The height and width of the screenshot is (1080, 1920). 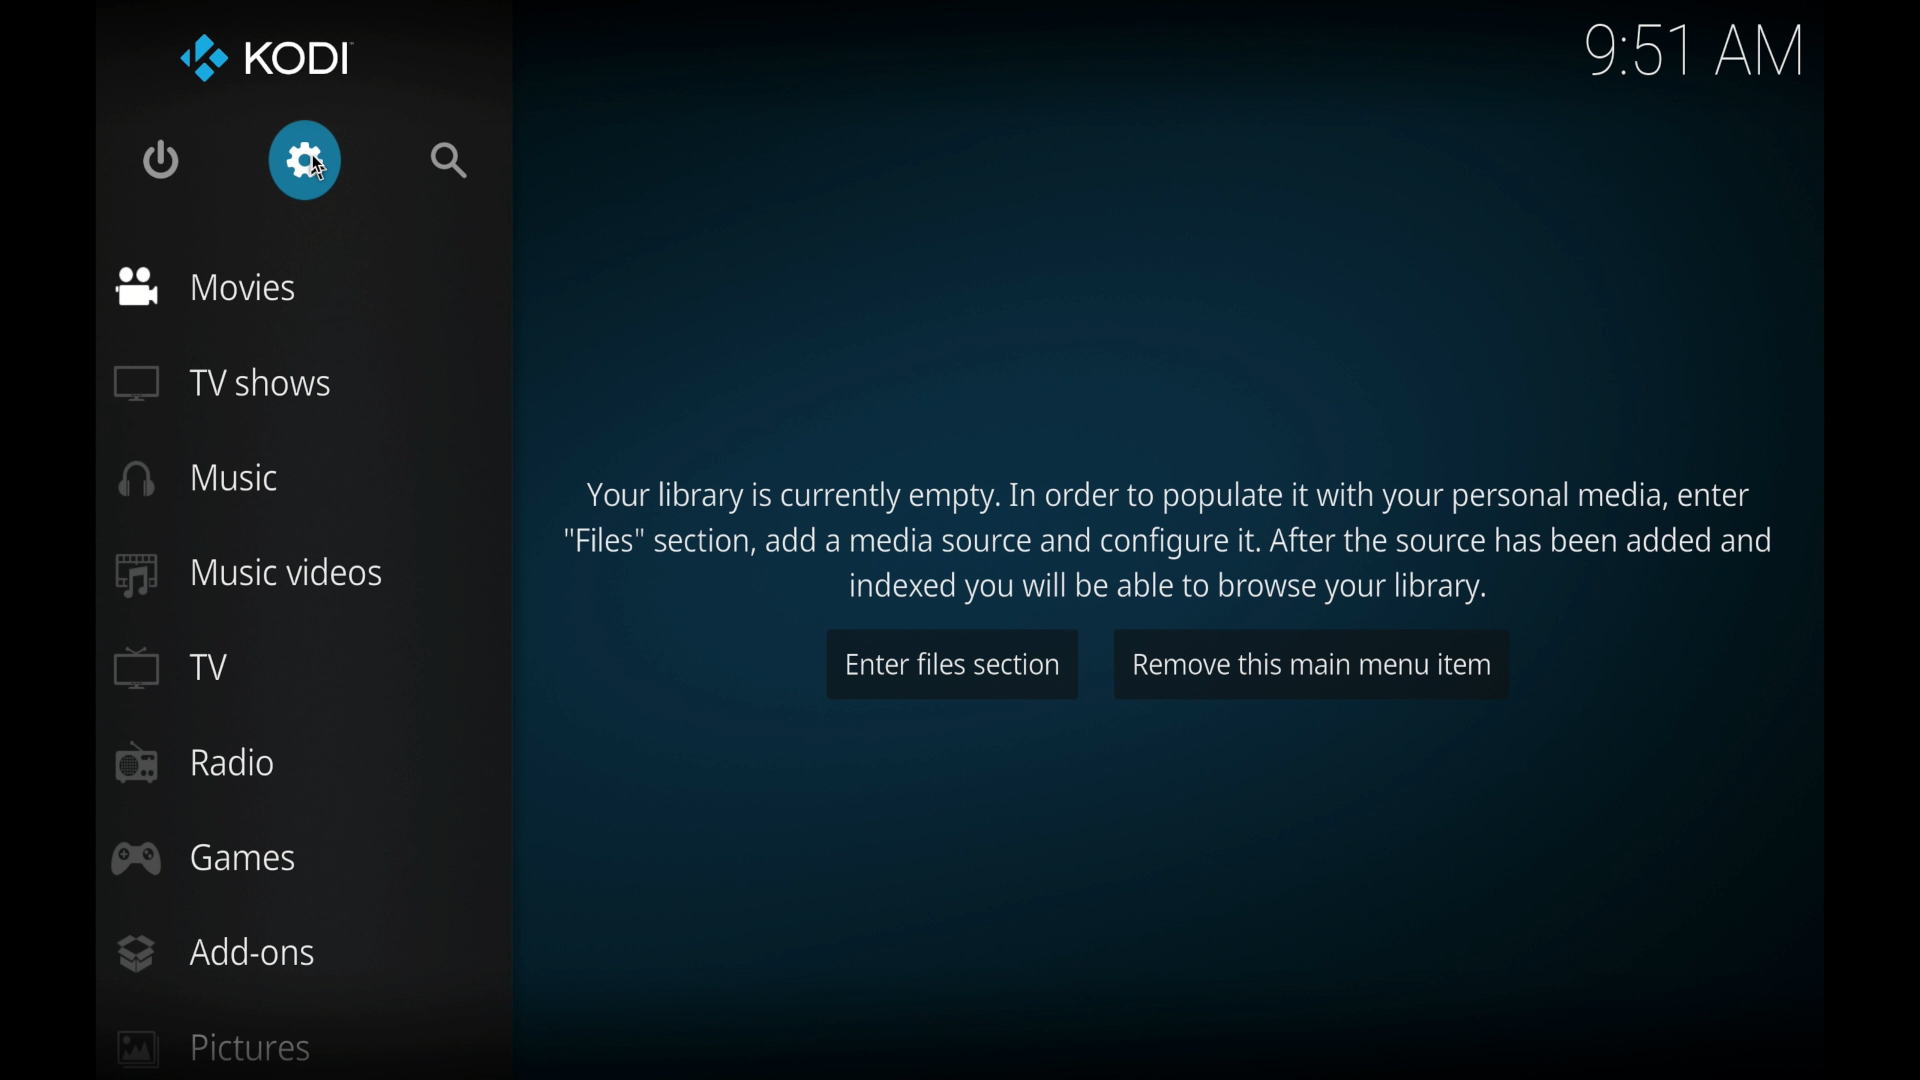 I want to click on games, so click(x=204, y=859).